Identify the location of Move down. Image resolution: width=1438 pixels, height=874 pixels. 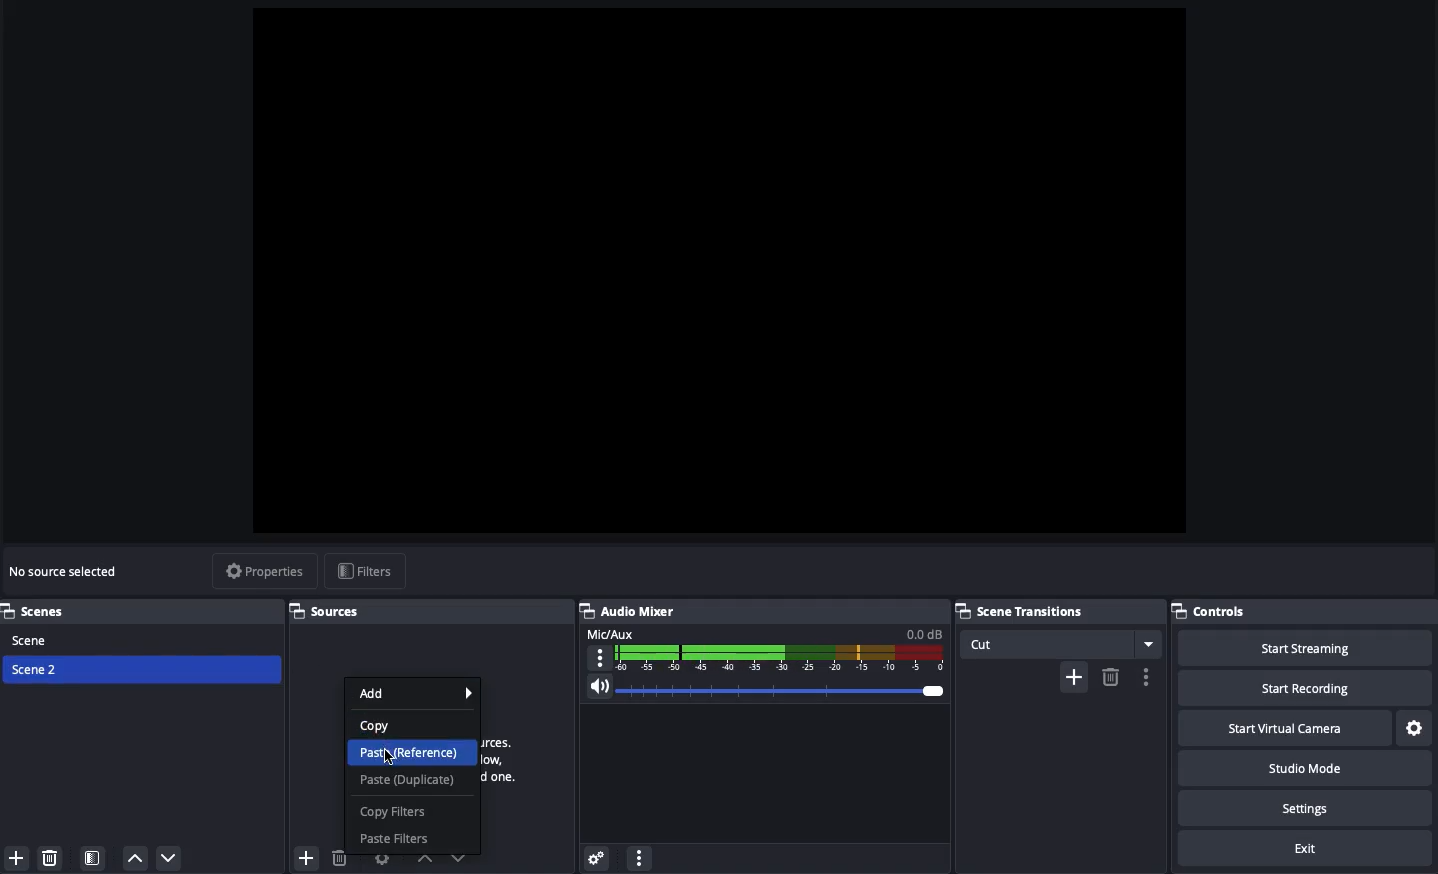
(170, 859).